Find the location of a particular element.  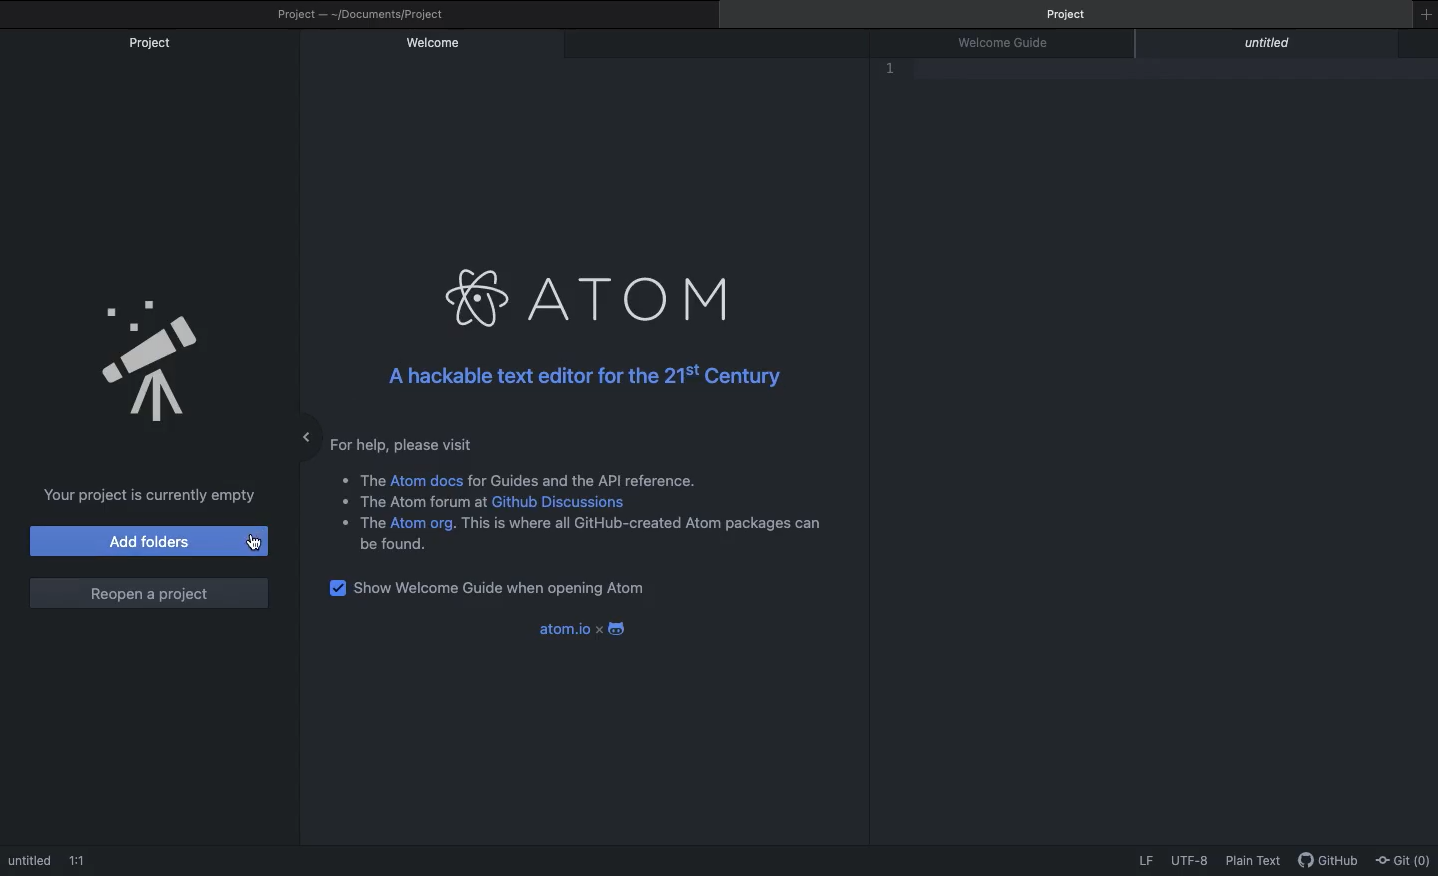

Atom x android  is located at coordinates (590, 629).